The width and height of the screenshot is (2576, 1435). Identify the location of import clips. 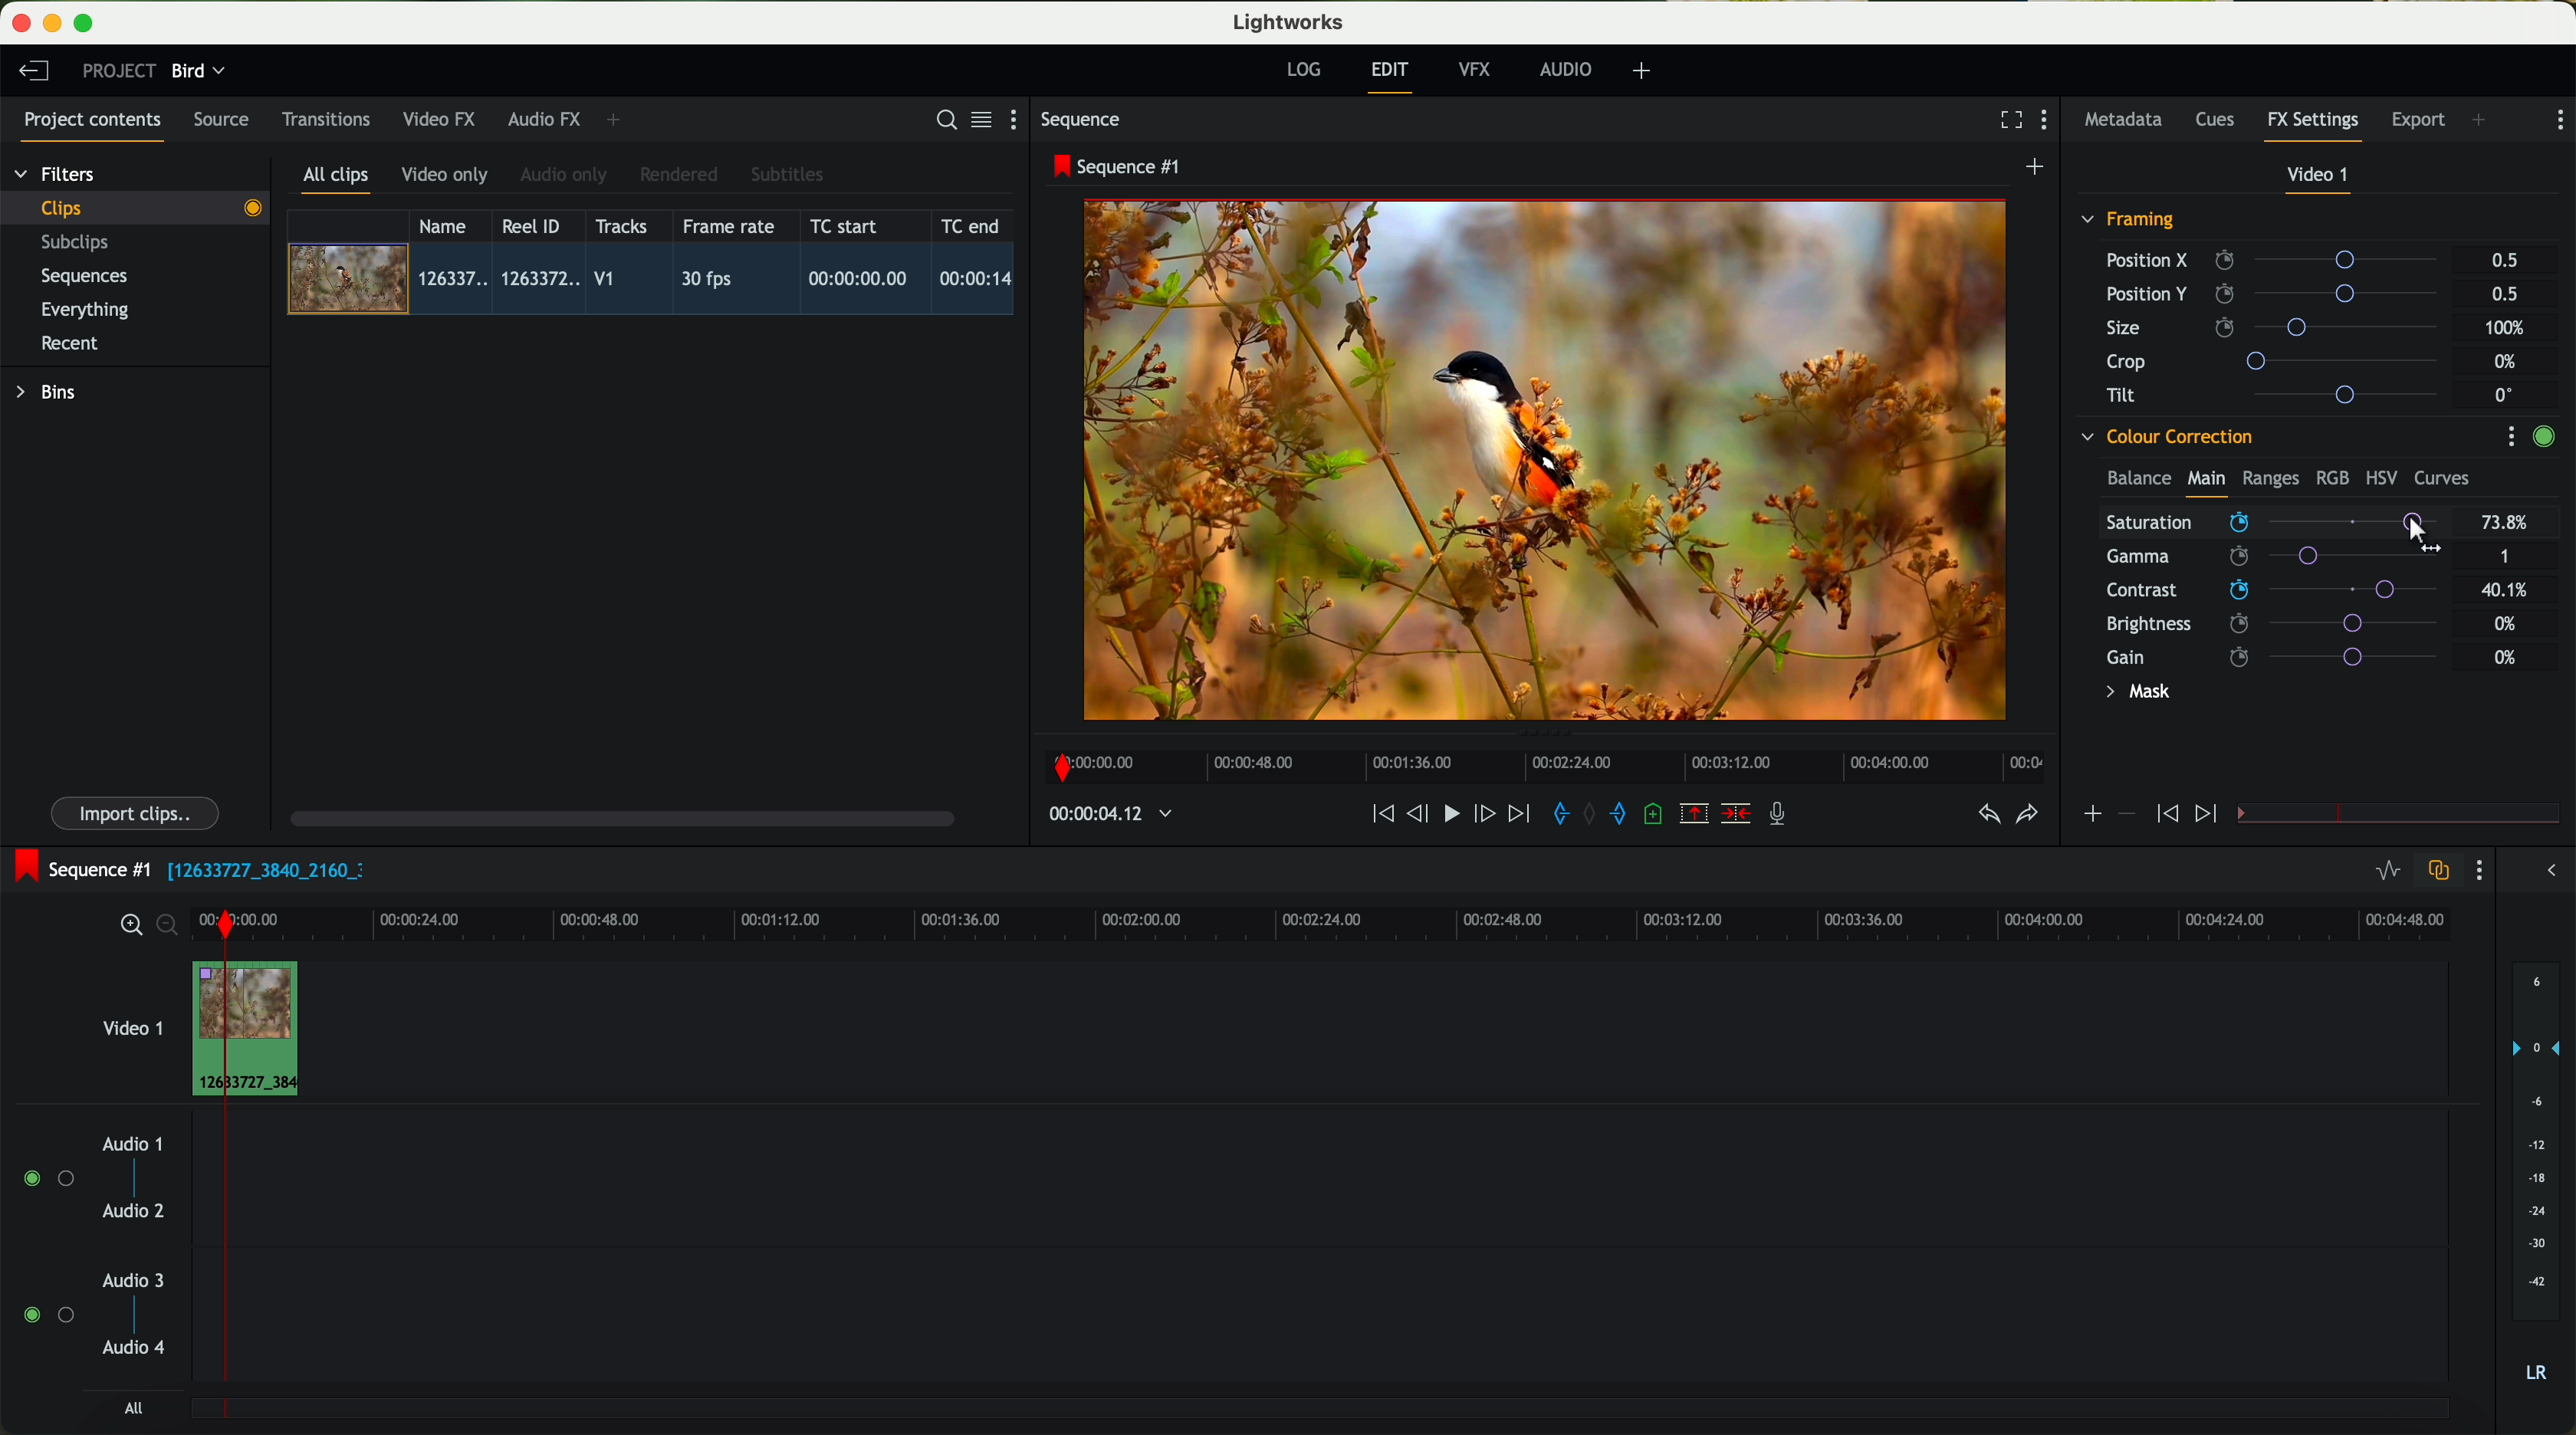
(138, 812).